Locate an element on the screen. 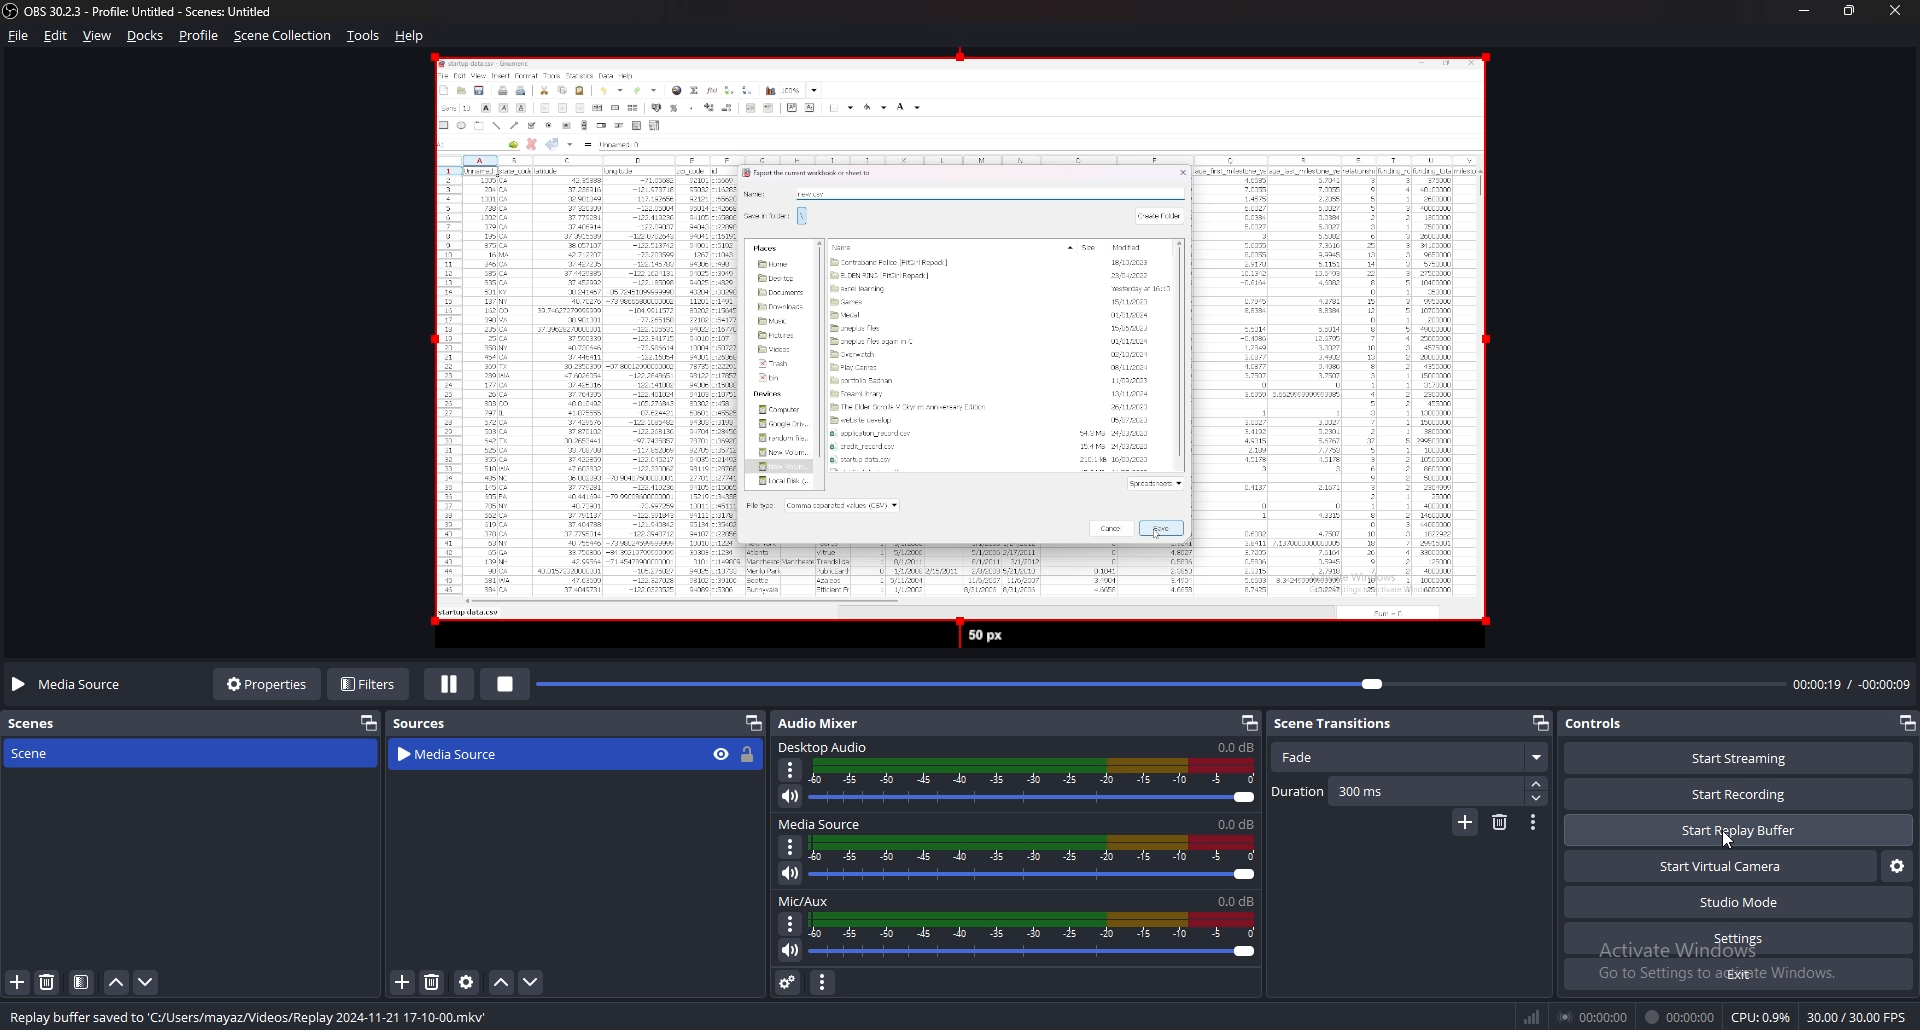 The width and height of the screenshot is (1920, 1030). exit is located at coordinates (1737, 973).